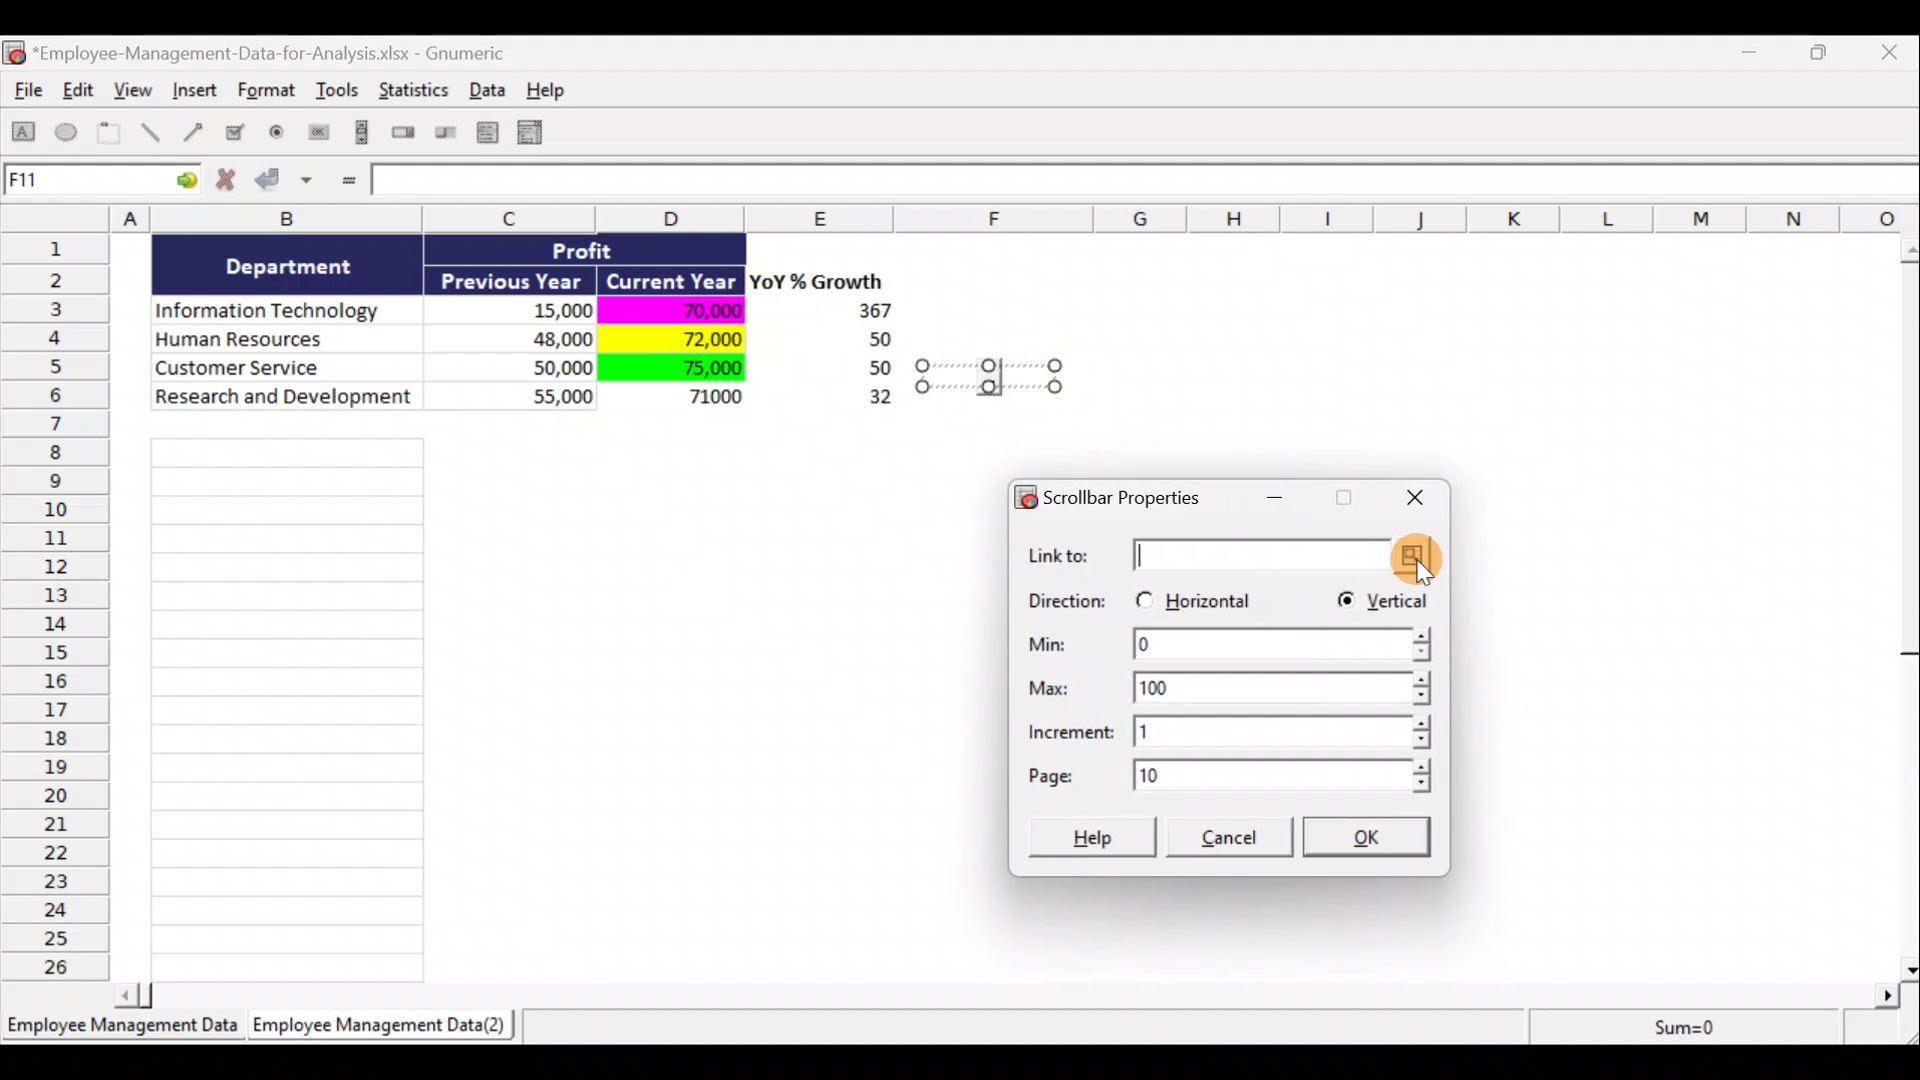 The image size is (1920, 1080). I want to click on Tools, so click(340, 94).